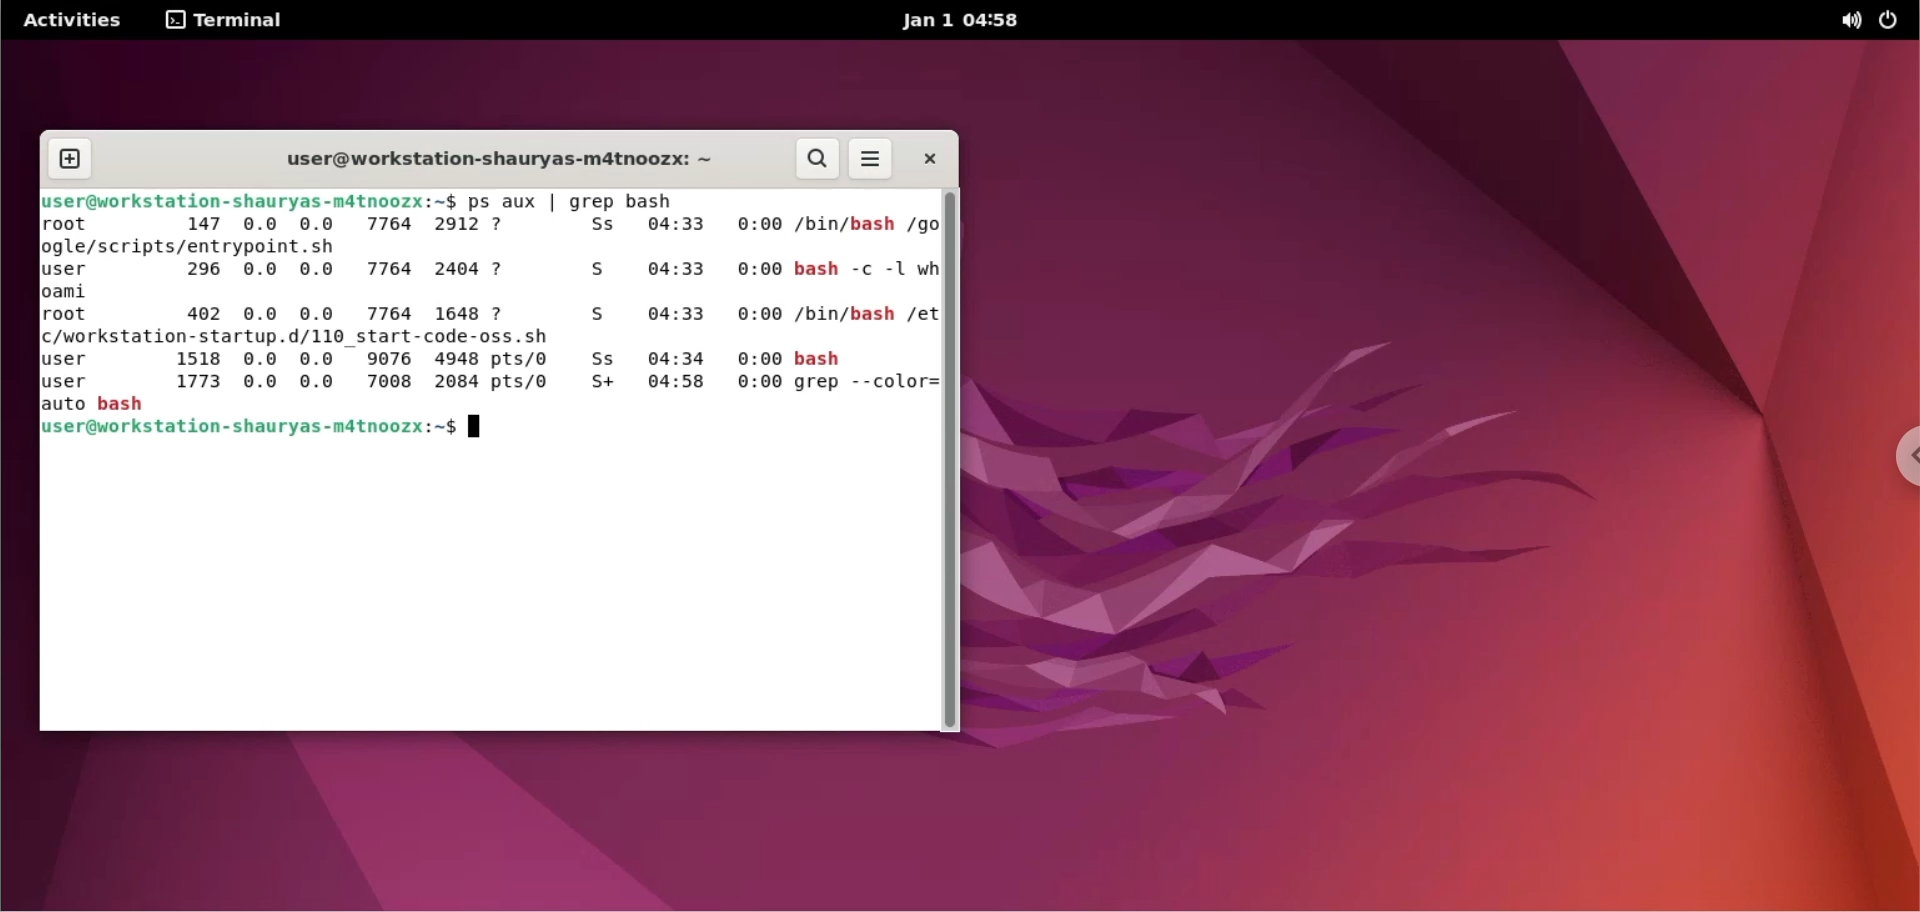 The image size is (1920, 912). What do you see at coordinates (67, 159) in the screenshot?
I see `new tab` at bounding box center [67, 159].